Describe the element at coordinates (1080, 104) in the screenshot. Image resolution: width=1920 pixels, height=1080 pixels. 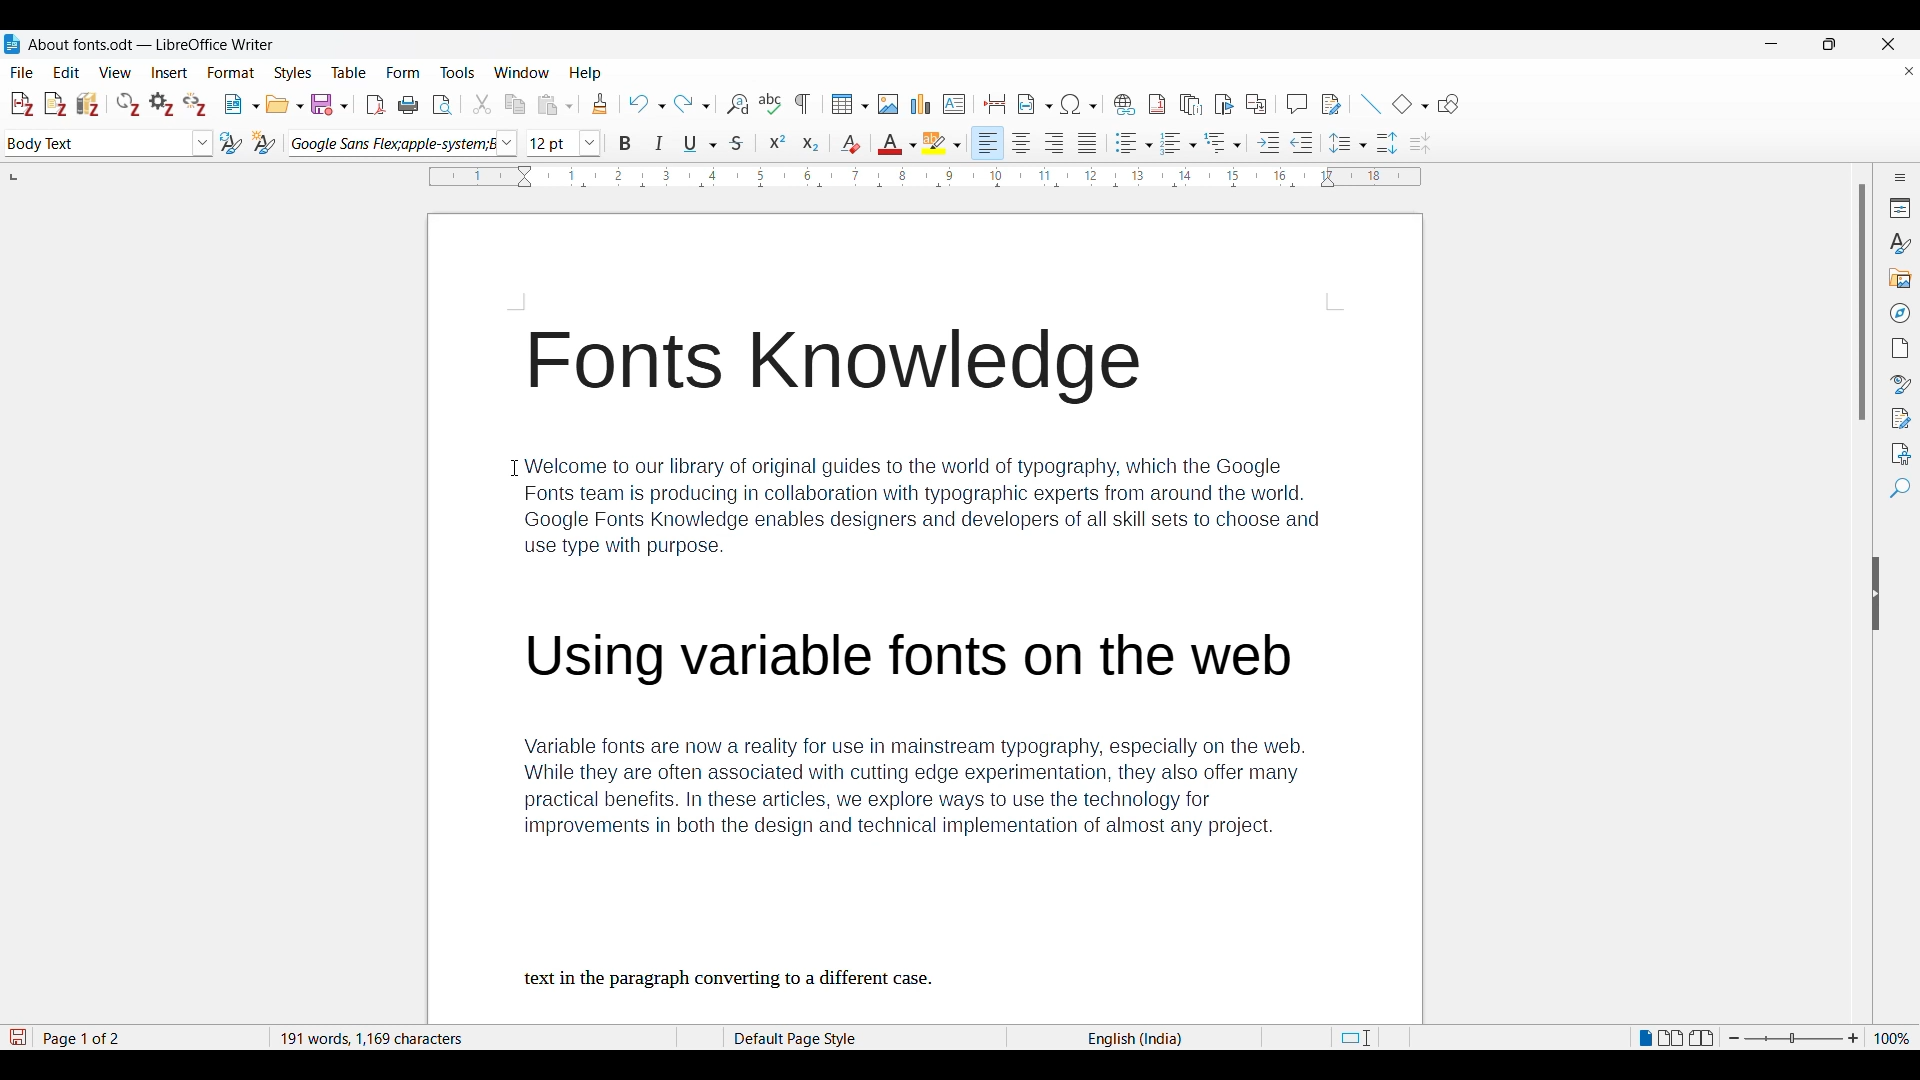
I see `Special character options` at that location.